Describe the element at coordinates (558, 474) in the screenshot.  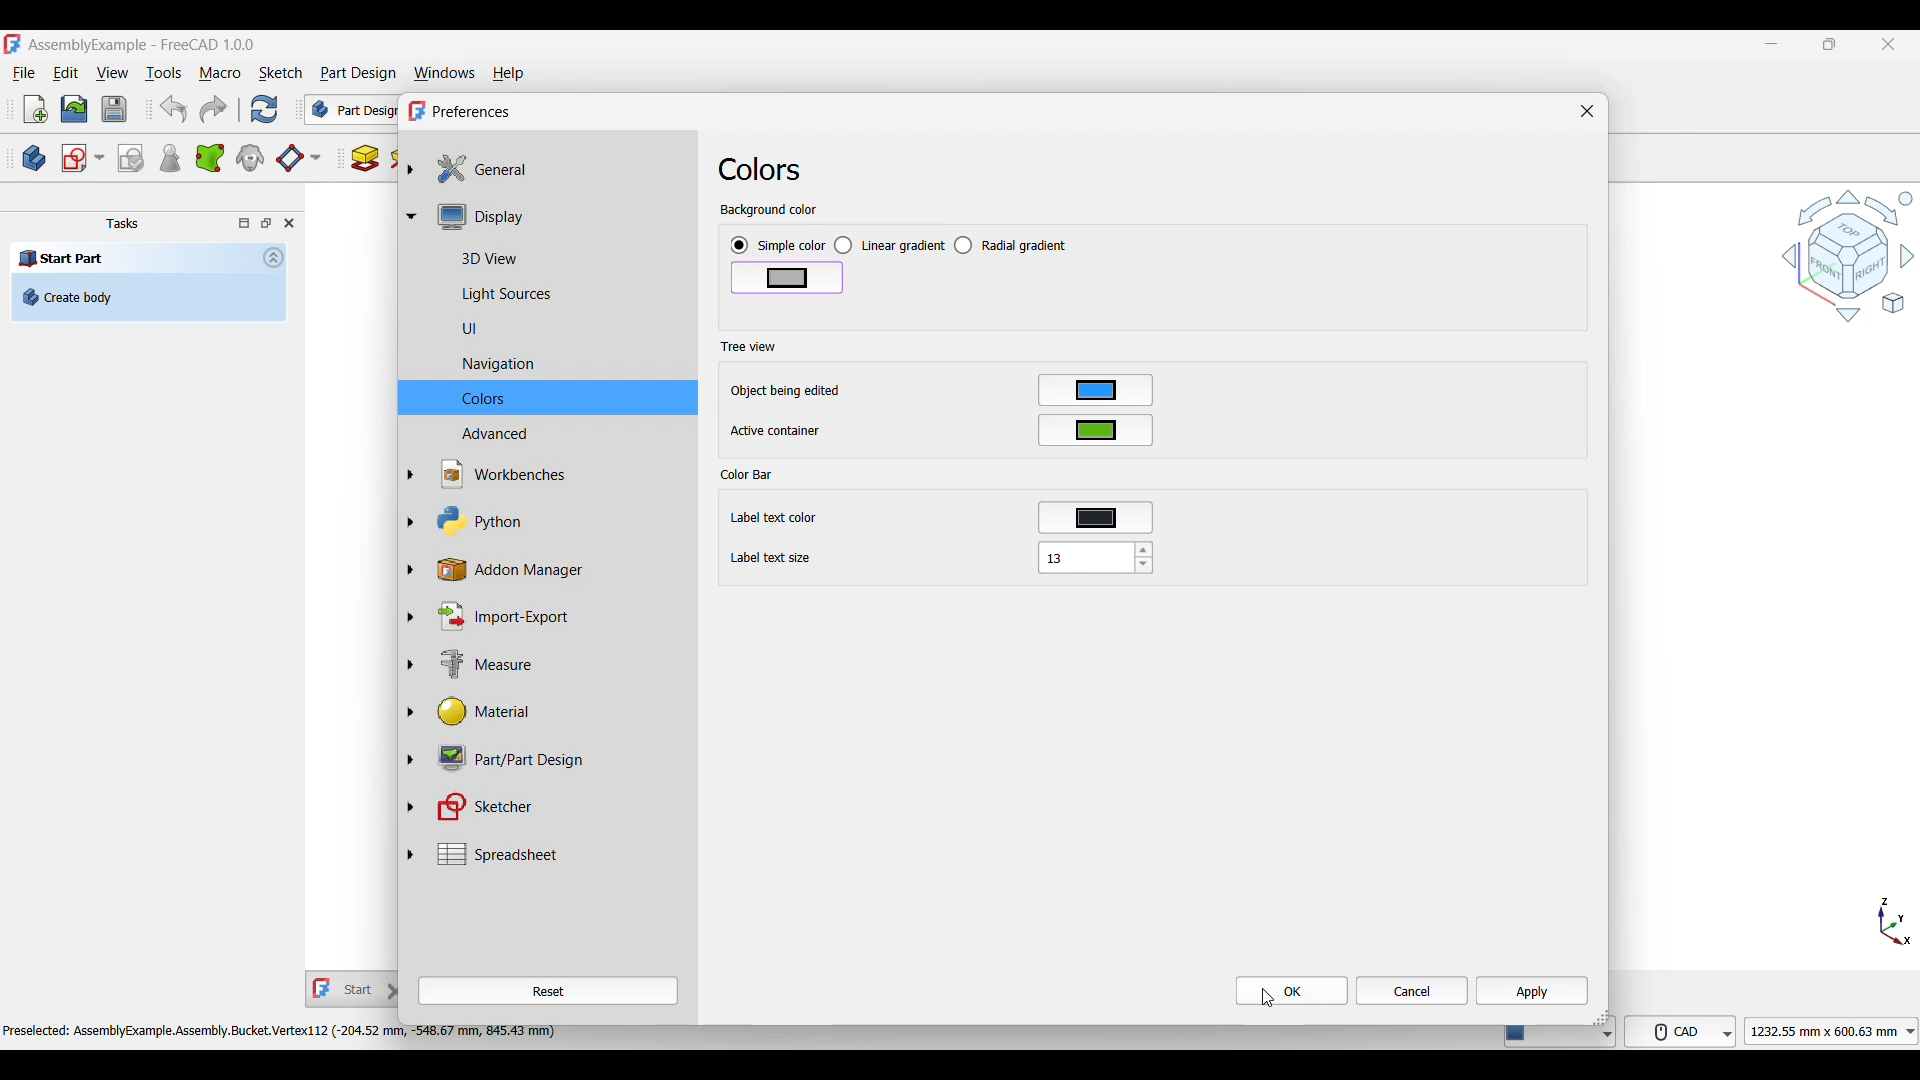
I see `Workbench settings` at that location.